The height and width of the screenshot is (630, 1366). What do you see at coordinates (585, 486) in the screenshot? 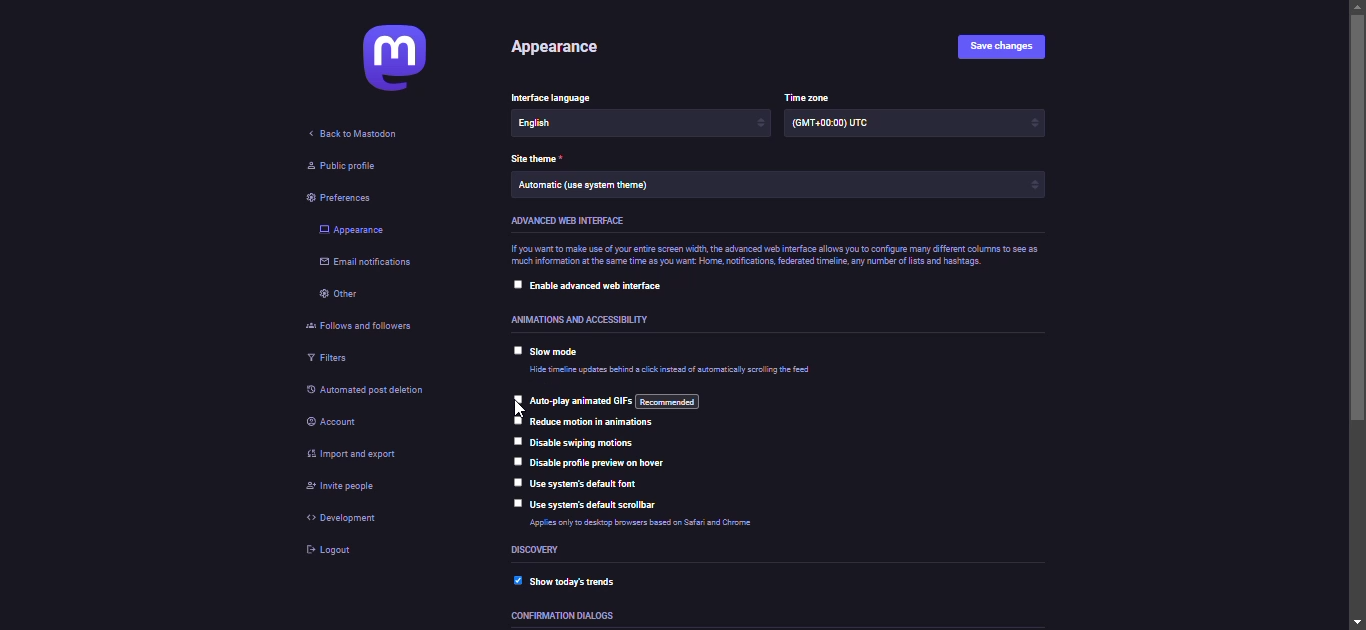
I see `use system's default font` at bounding box center [585, 486].